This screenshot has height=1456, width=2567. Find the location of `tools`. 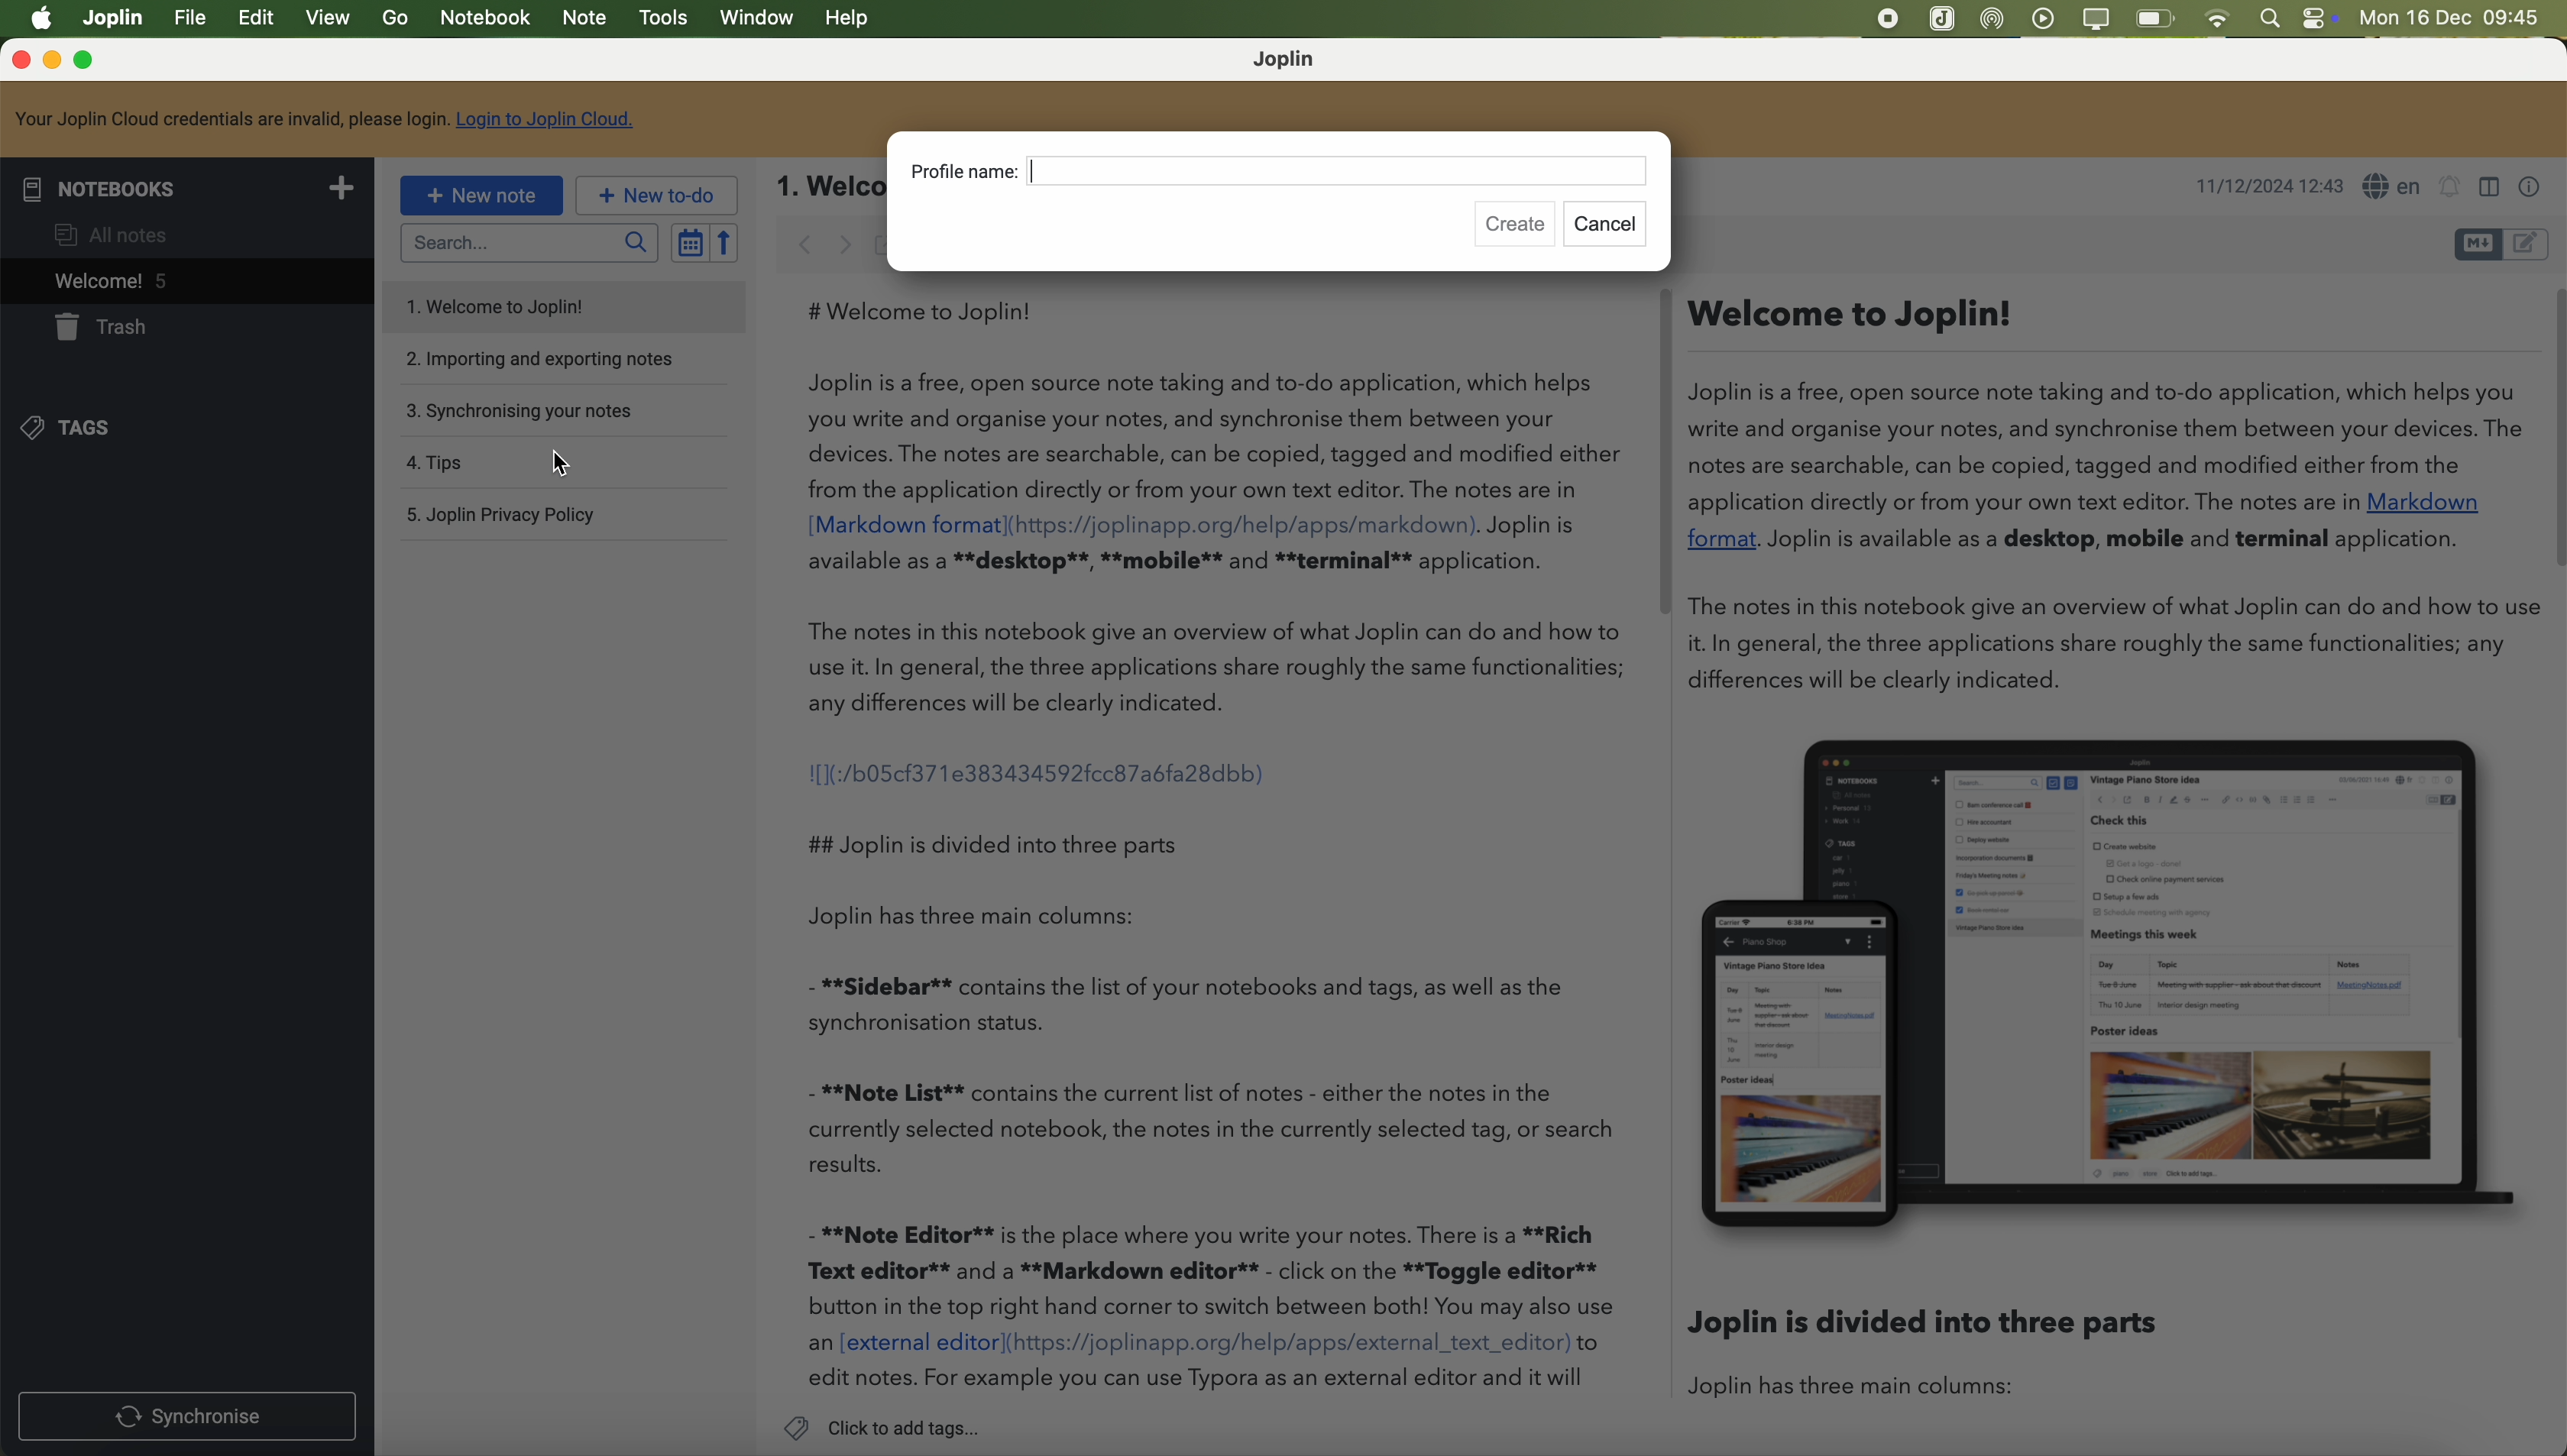

tools is located at coordinates (662, 19).